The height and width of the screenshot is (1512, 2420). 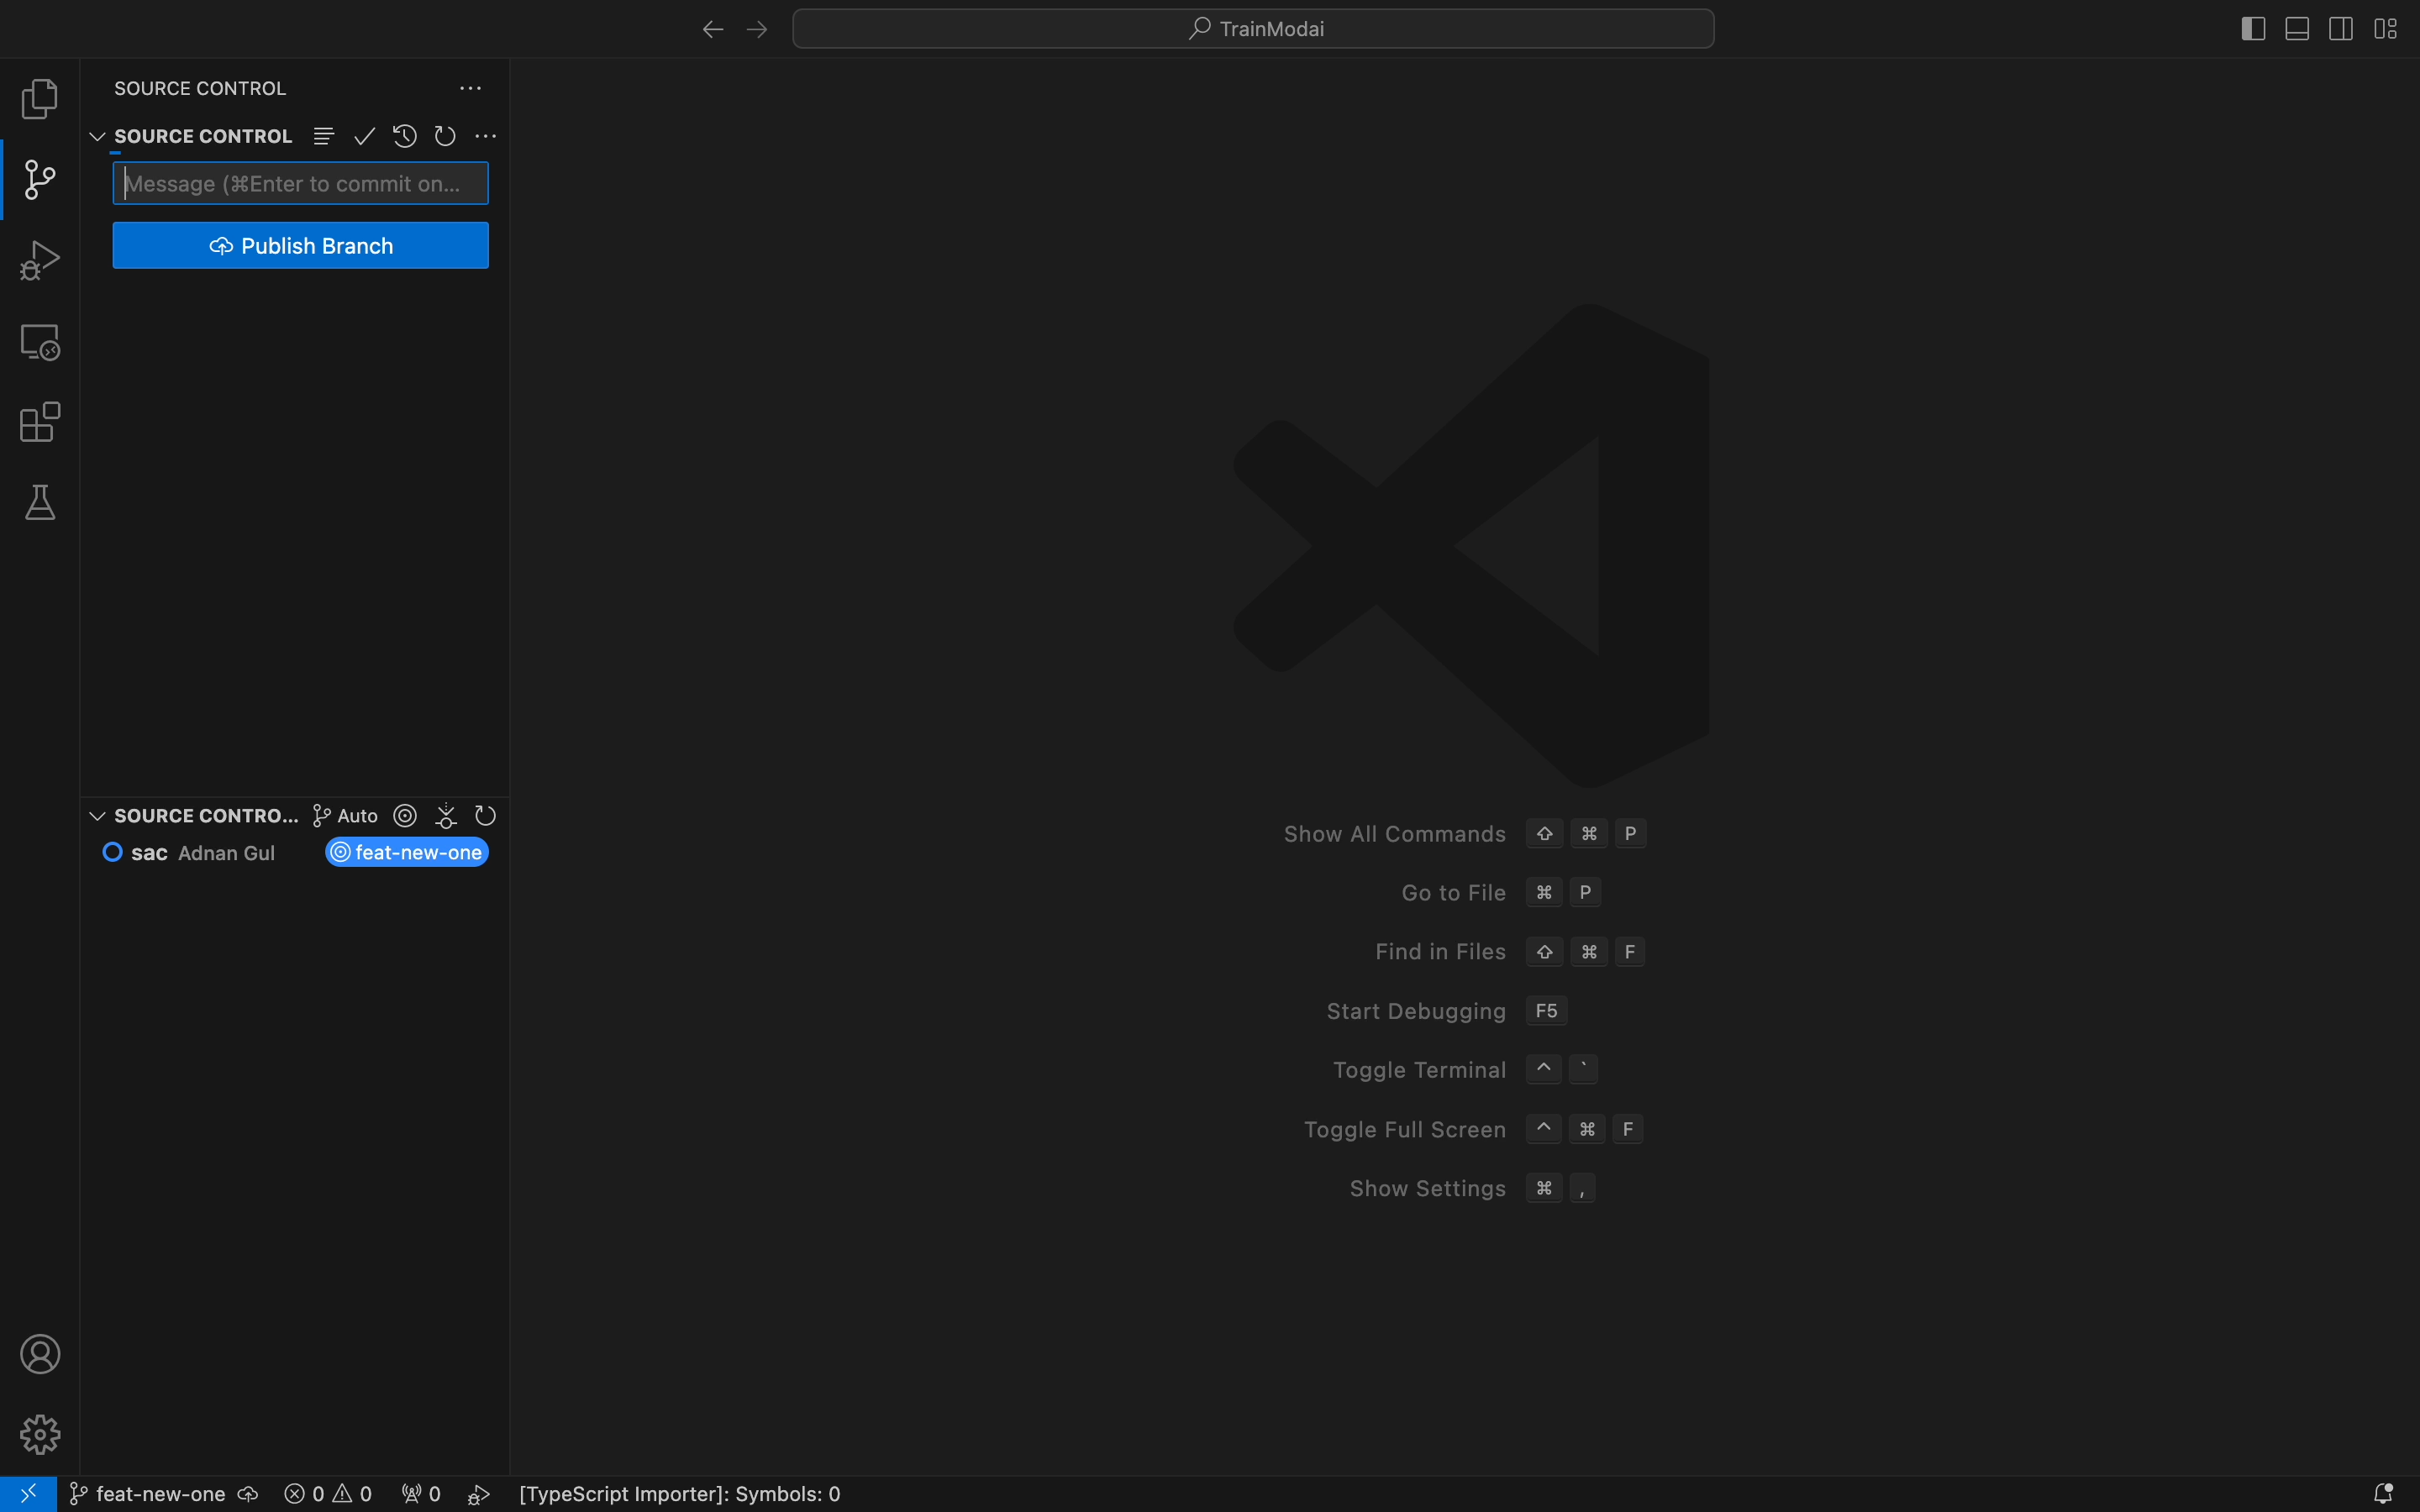 I want to click on welcome screen, so click(x=1419, y=755).